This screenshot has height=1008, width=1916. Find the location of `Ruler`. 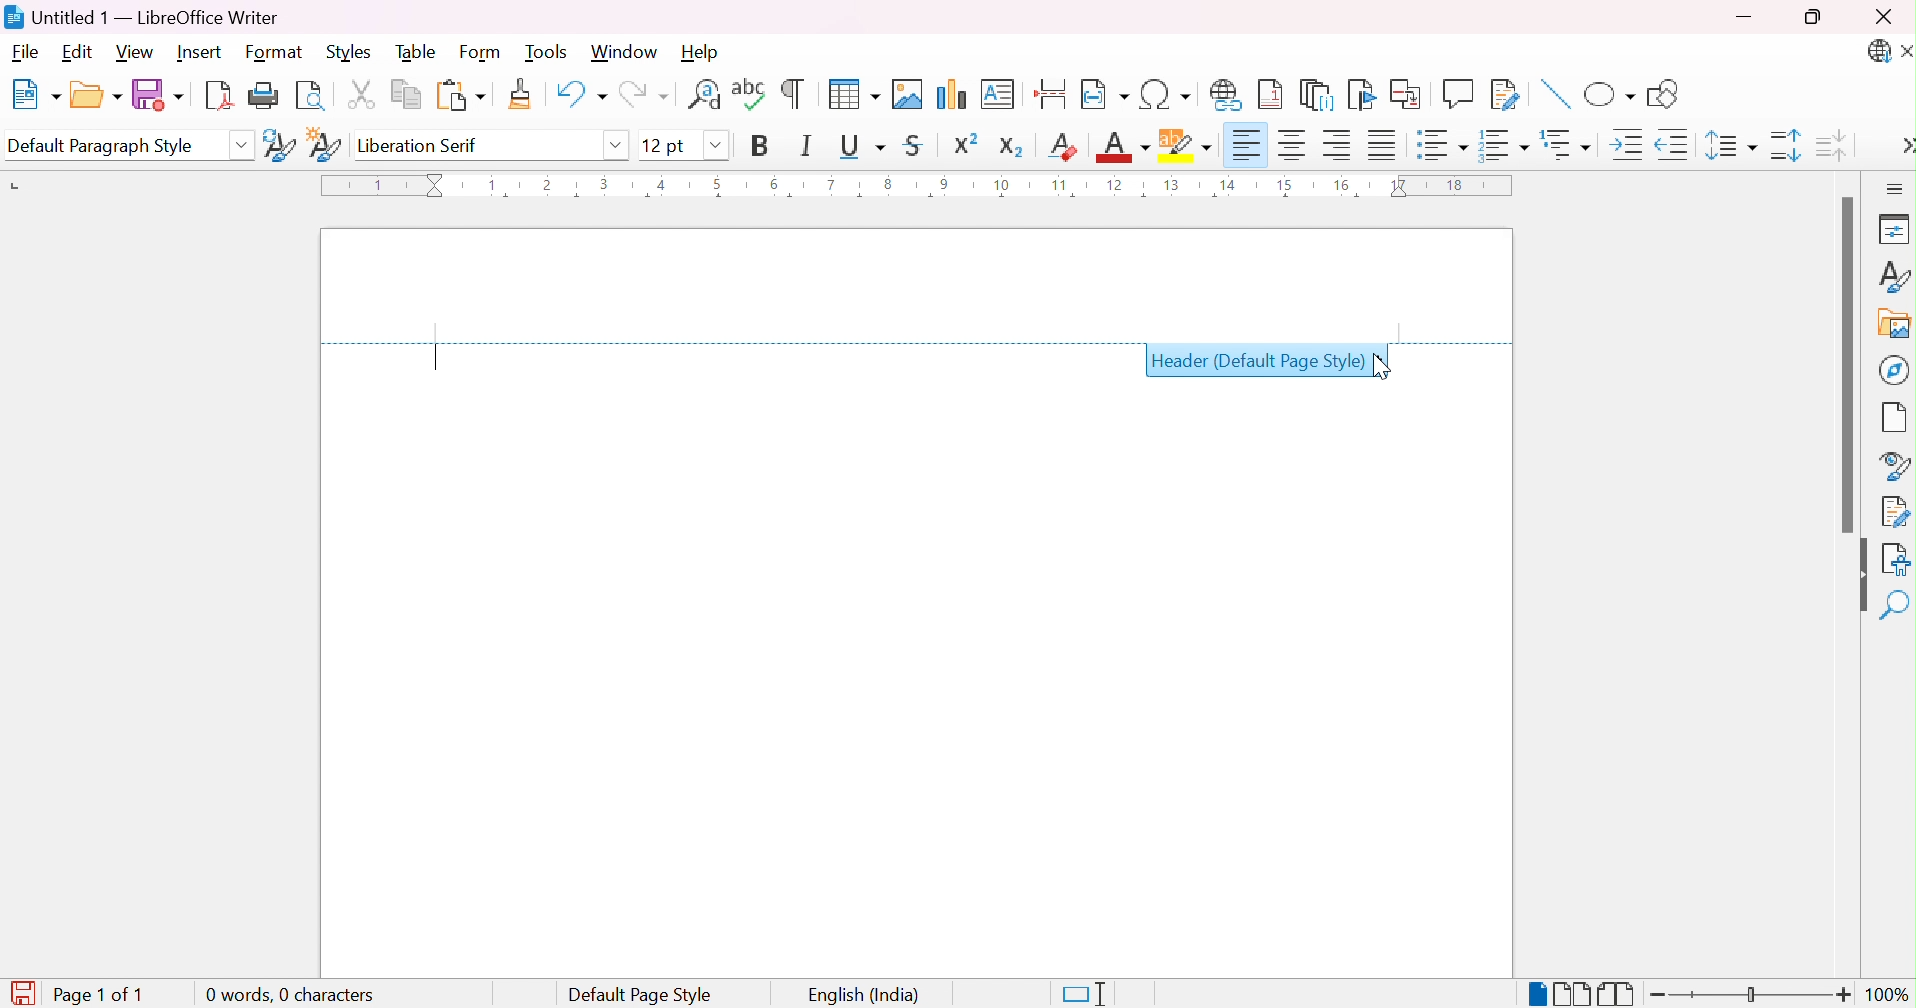

Ruler is located at coordinates (912, 187).